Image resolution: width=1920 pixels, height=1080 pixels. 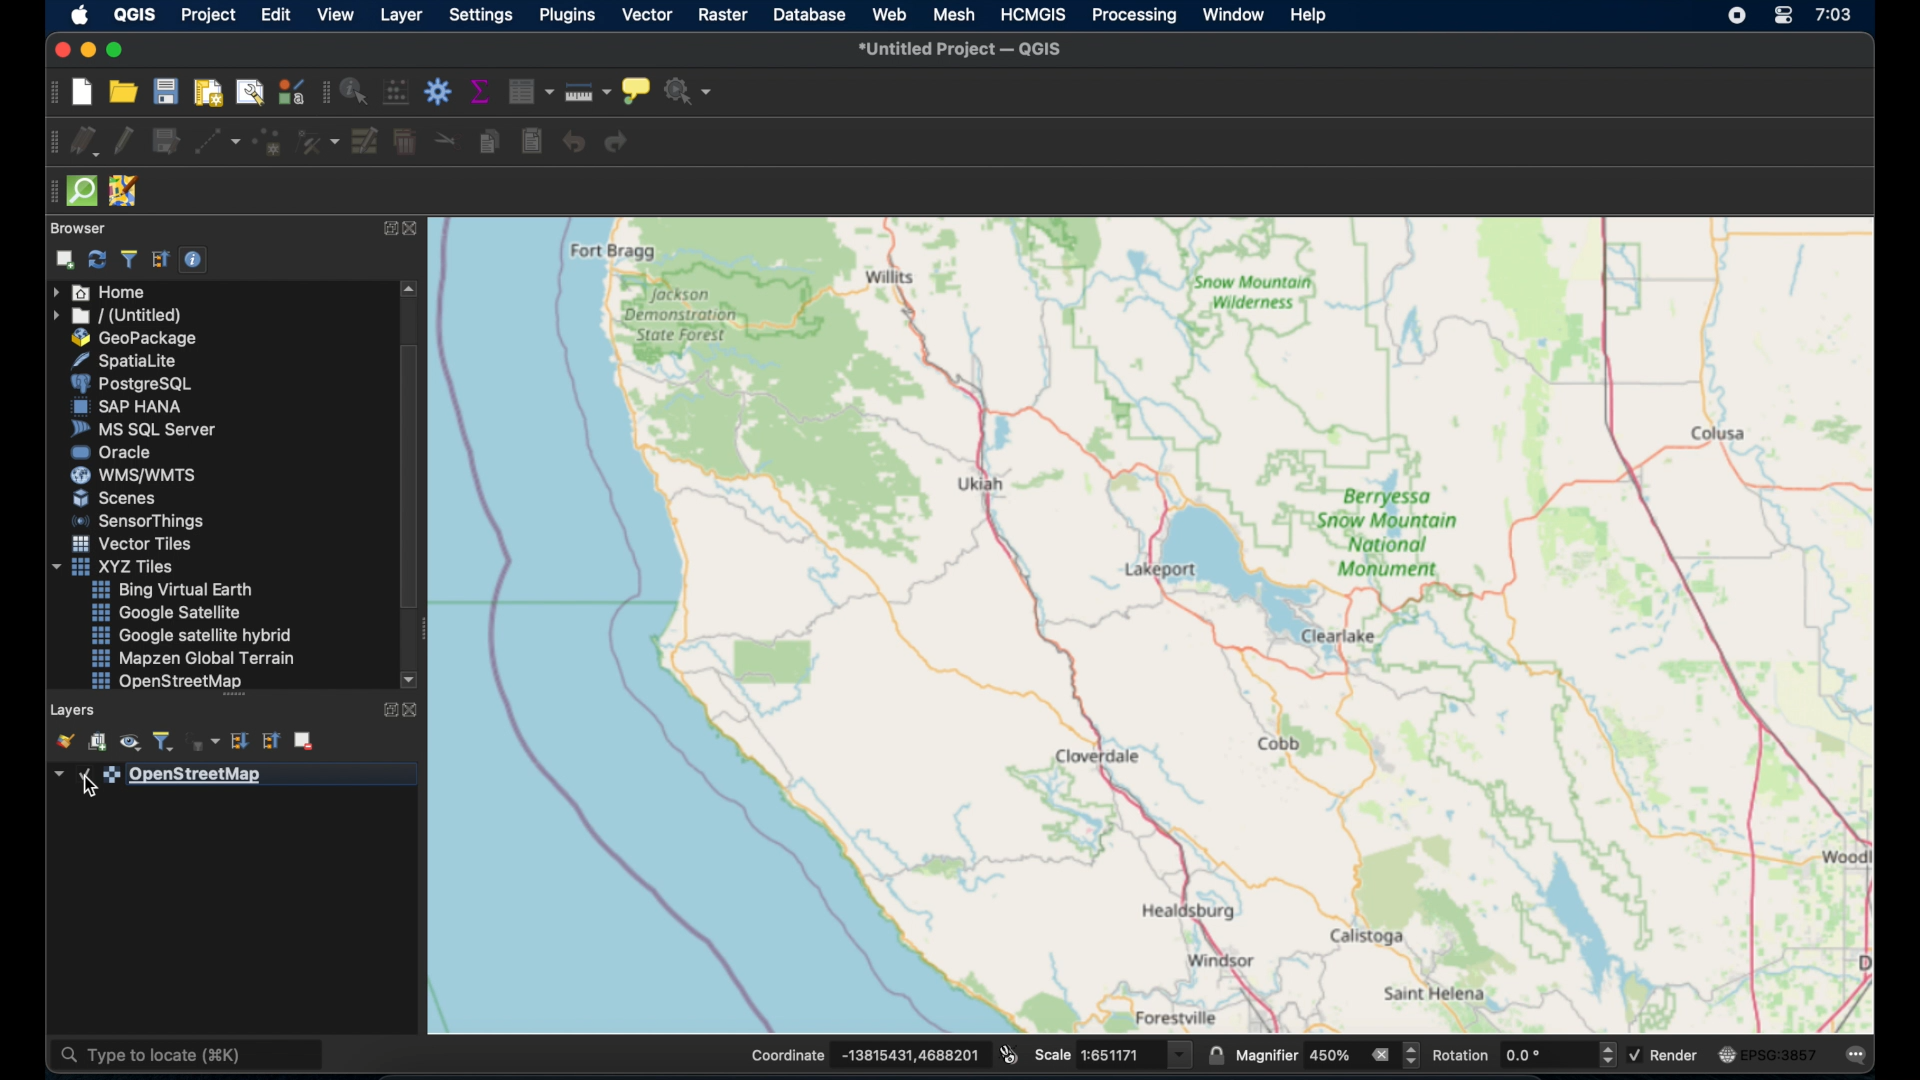 I want to click on type to locate, so click(x=189, y=1050).